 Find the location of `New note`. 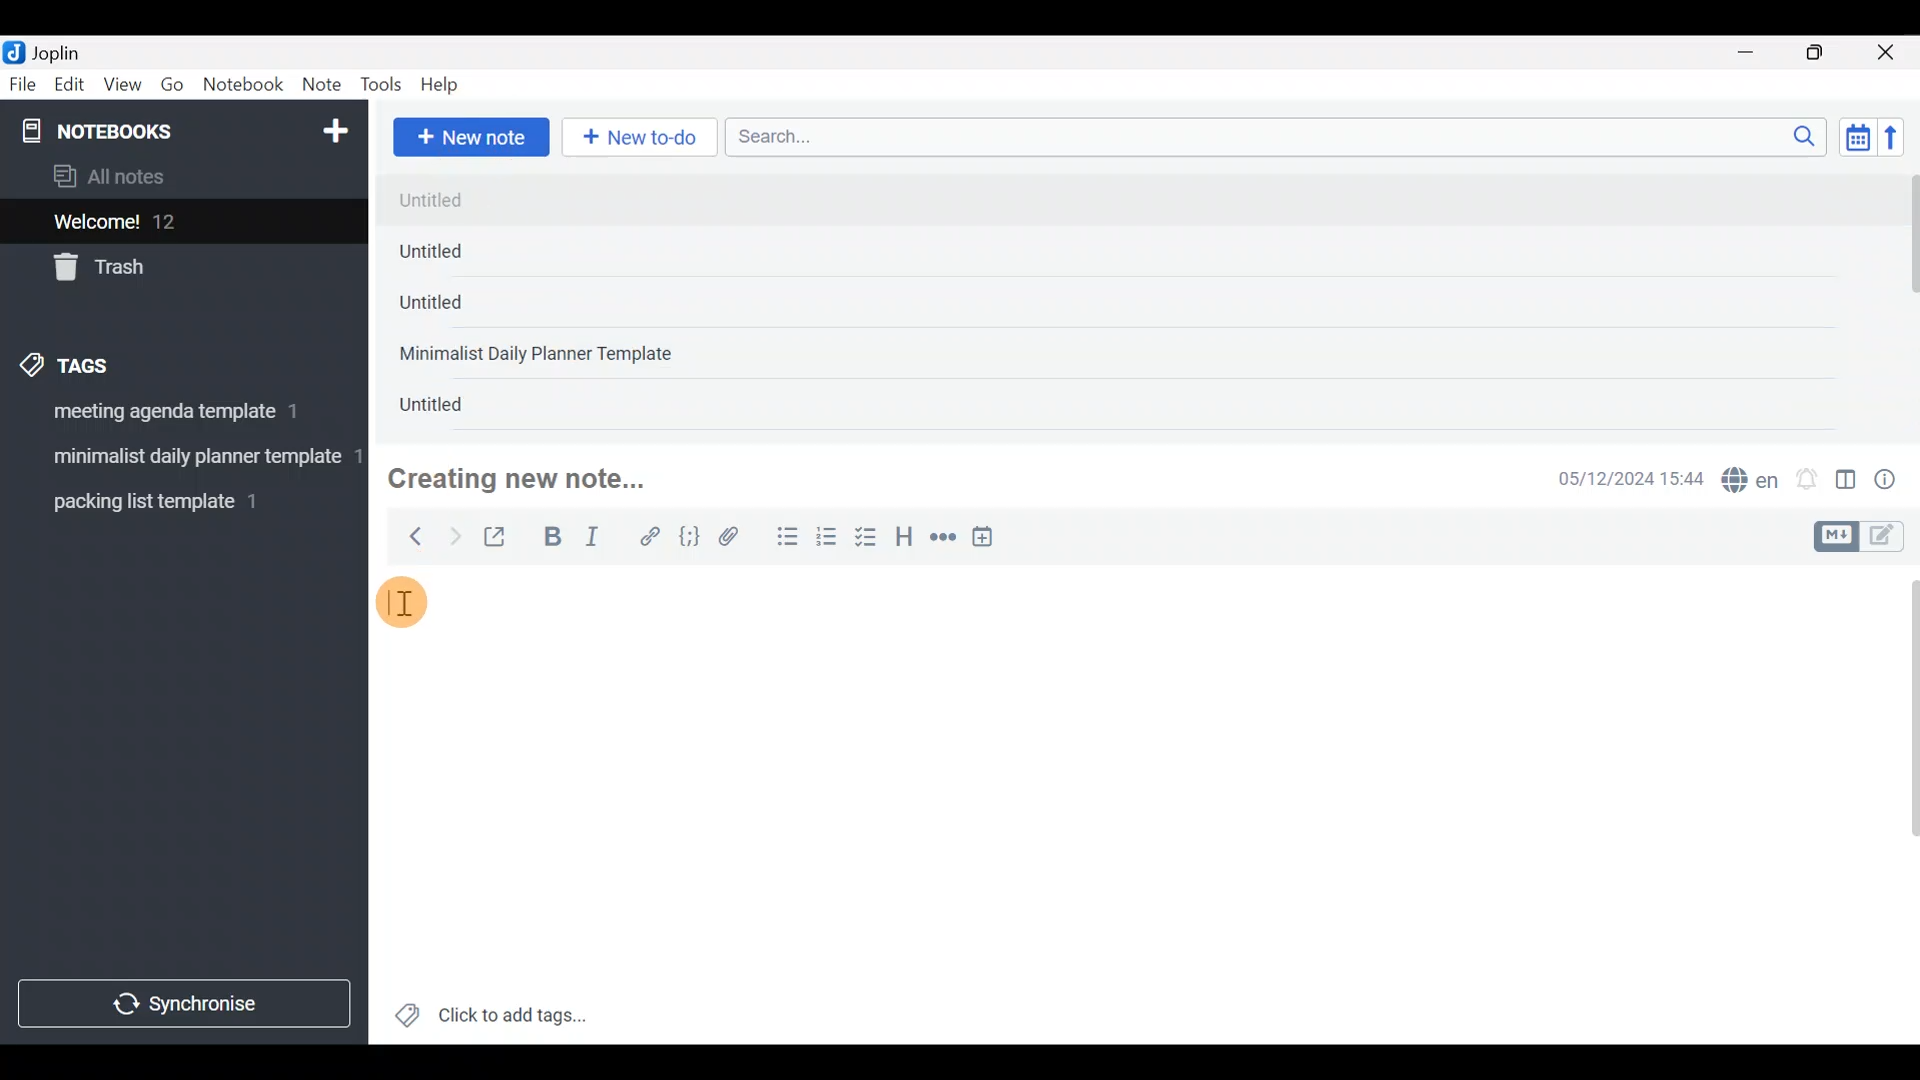

New note is located at coordinates (469, 135).